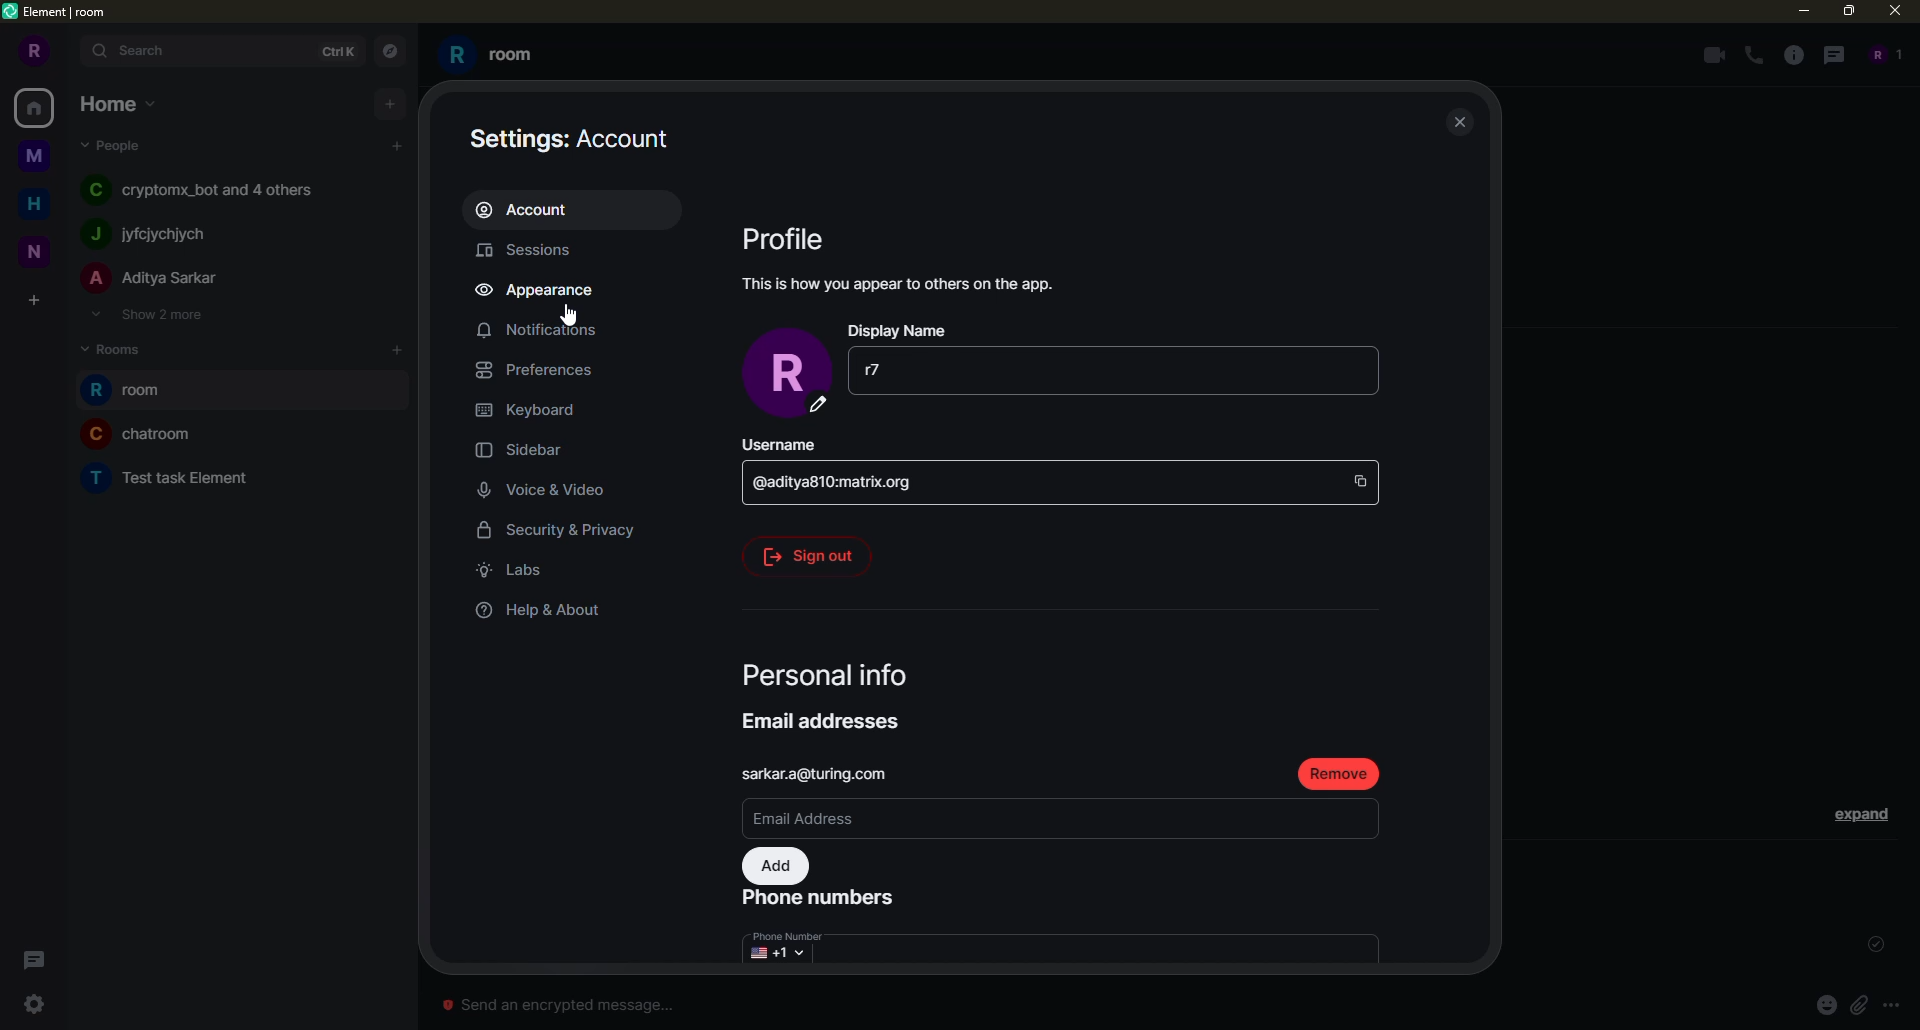 This screenshot has width=1920, height=1030. I want to click on account, so click(528, 208).